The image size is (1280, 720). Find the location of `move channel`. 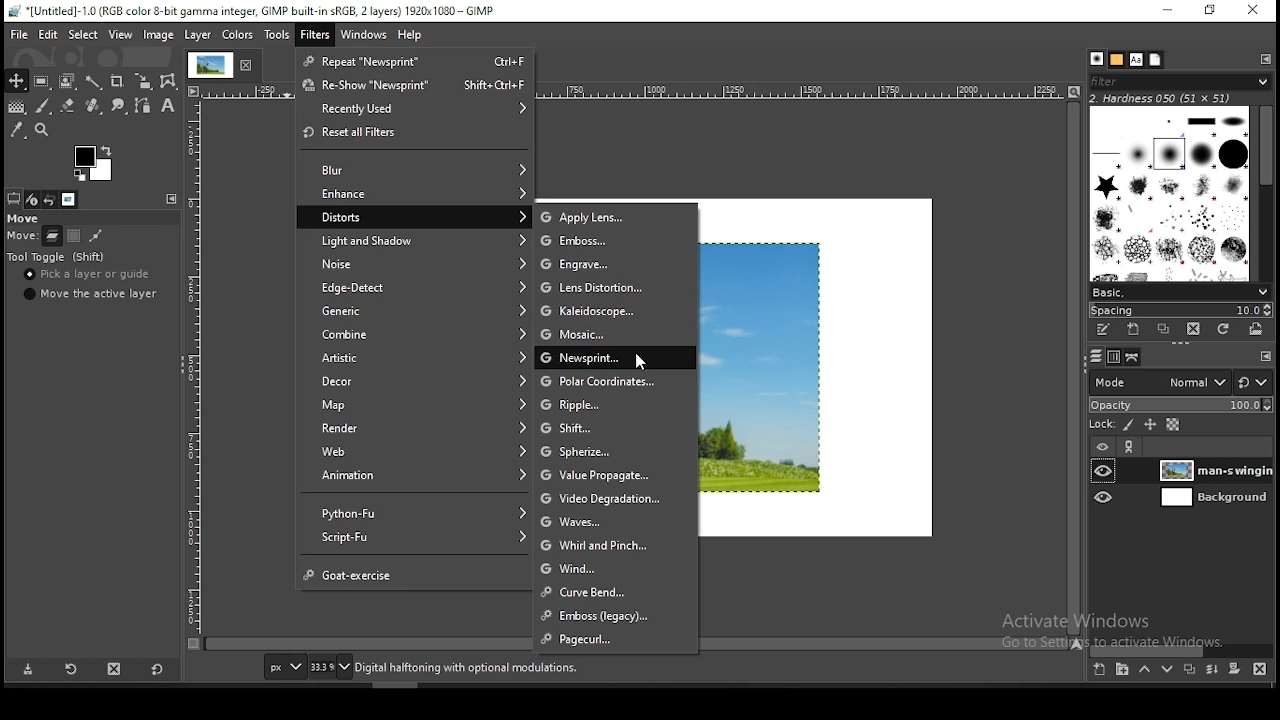

move channel is located at coordinates (76, 234).